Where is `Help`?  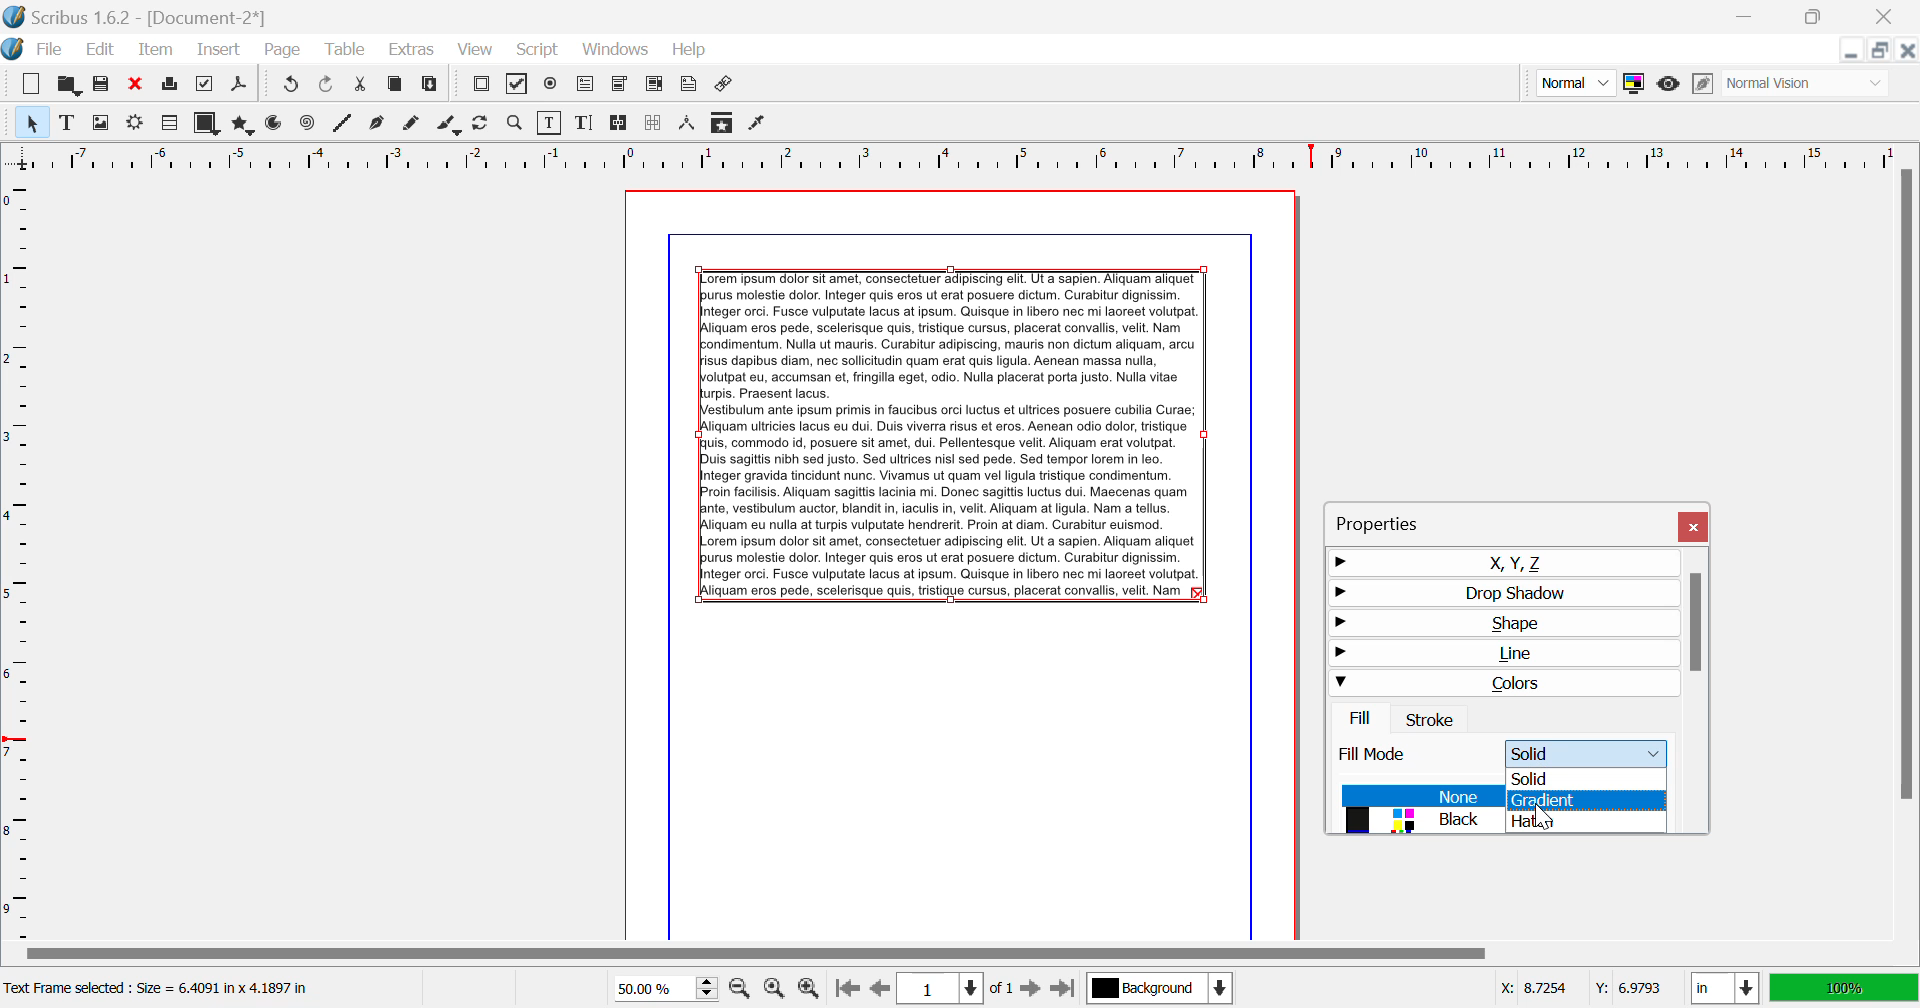 Help is located at coordinates (691, 50).